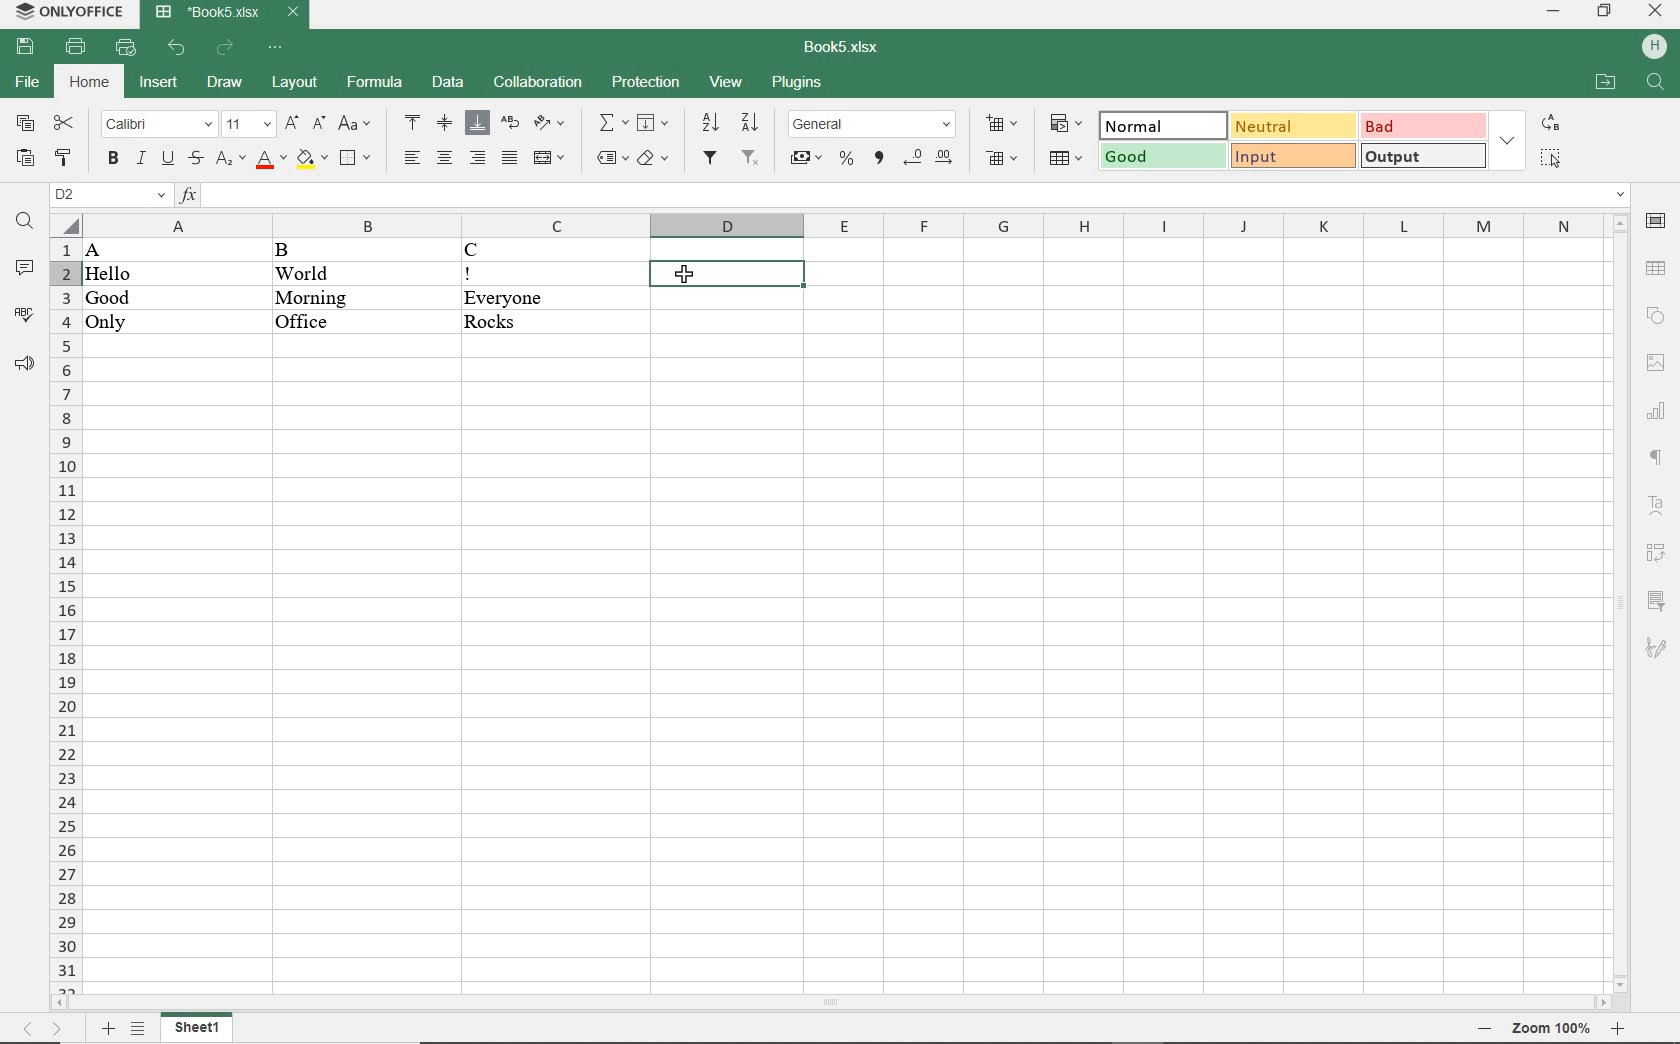 The width and height of the screenshot is (1680, 1044). What do you see at coordinates (873, 123) in the screenshot?
I see `NUMBER FORMAT` at bounding box center [873, 123].